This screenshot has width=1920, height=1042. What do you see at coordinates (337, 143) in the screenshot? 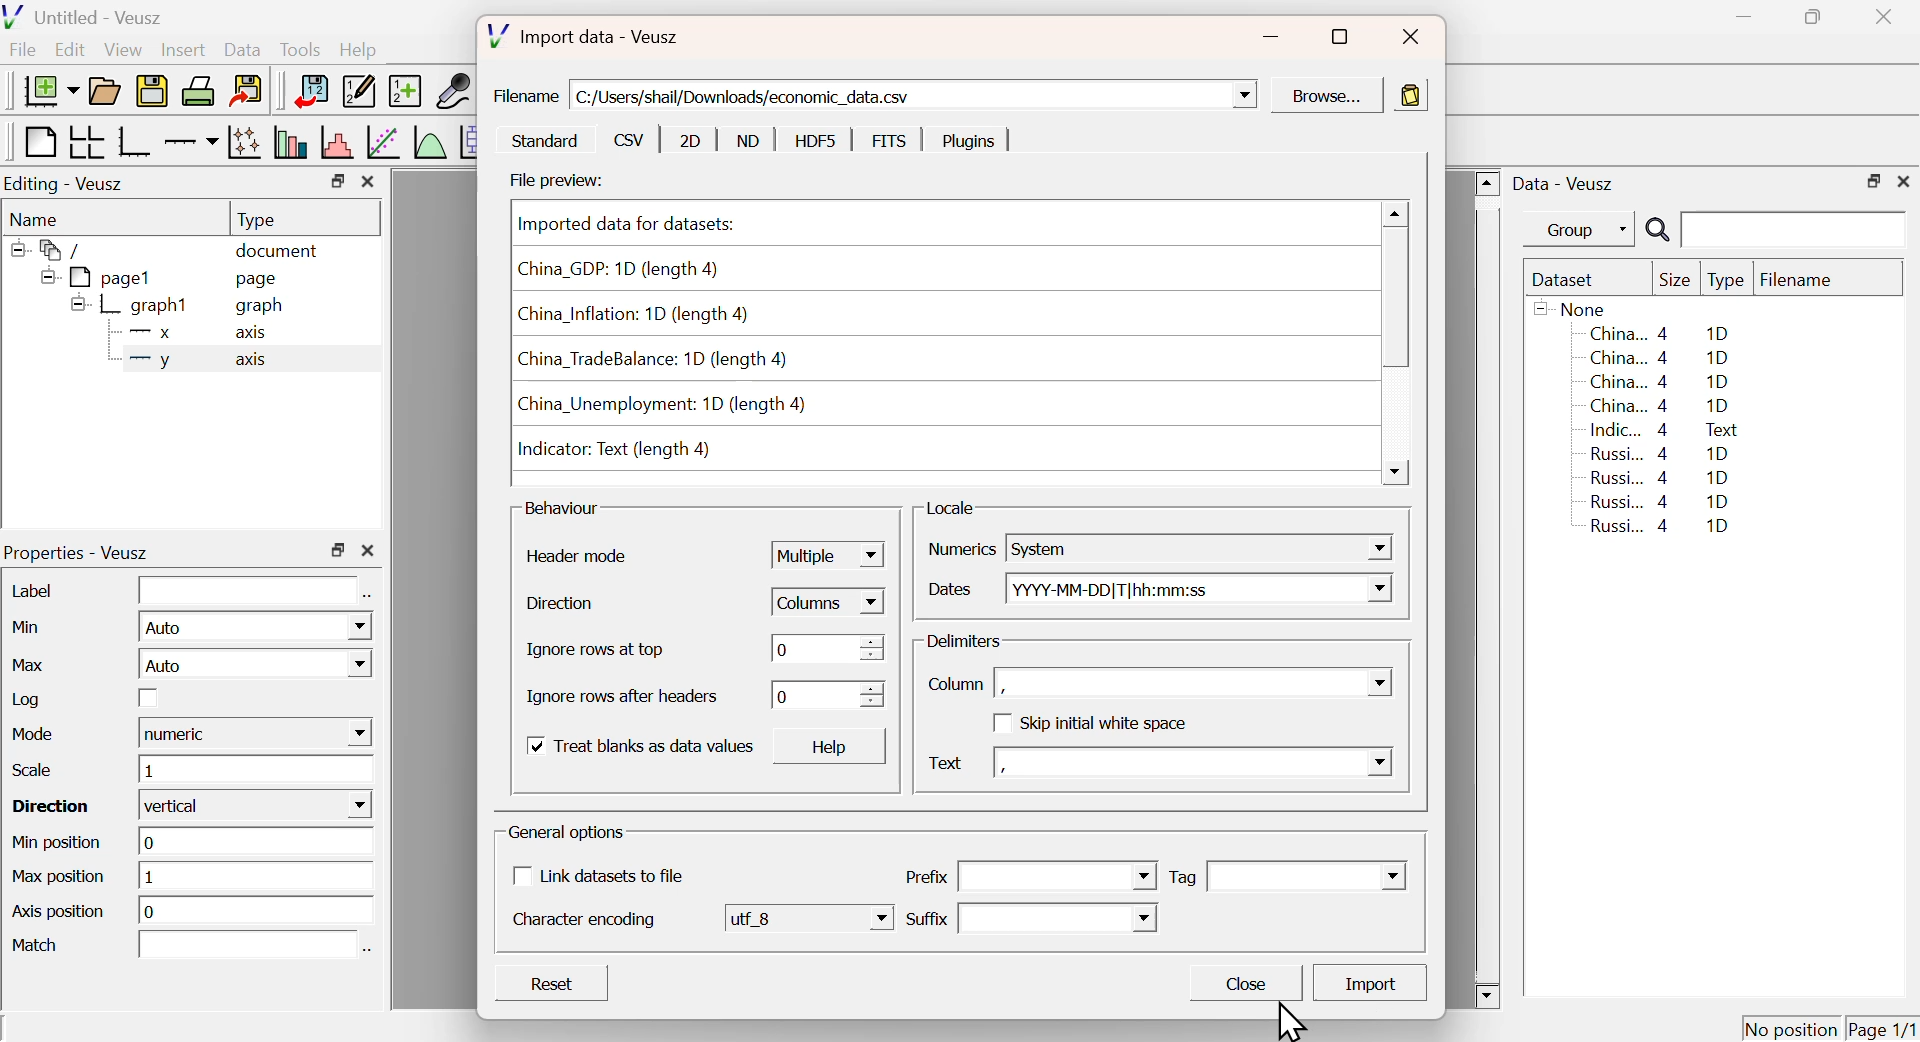
I see `Histogram of a dataset` at bounding box center [337, 143].